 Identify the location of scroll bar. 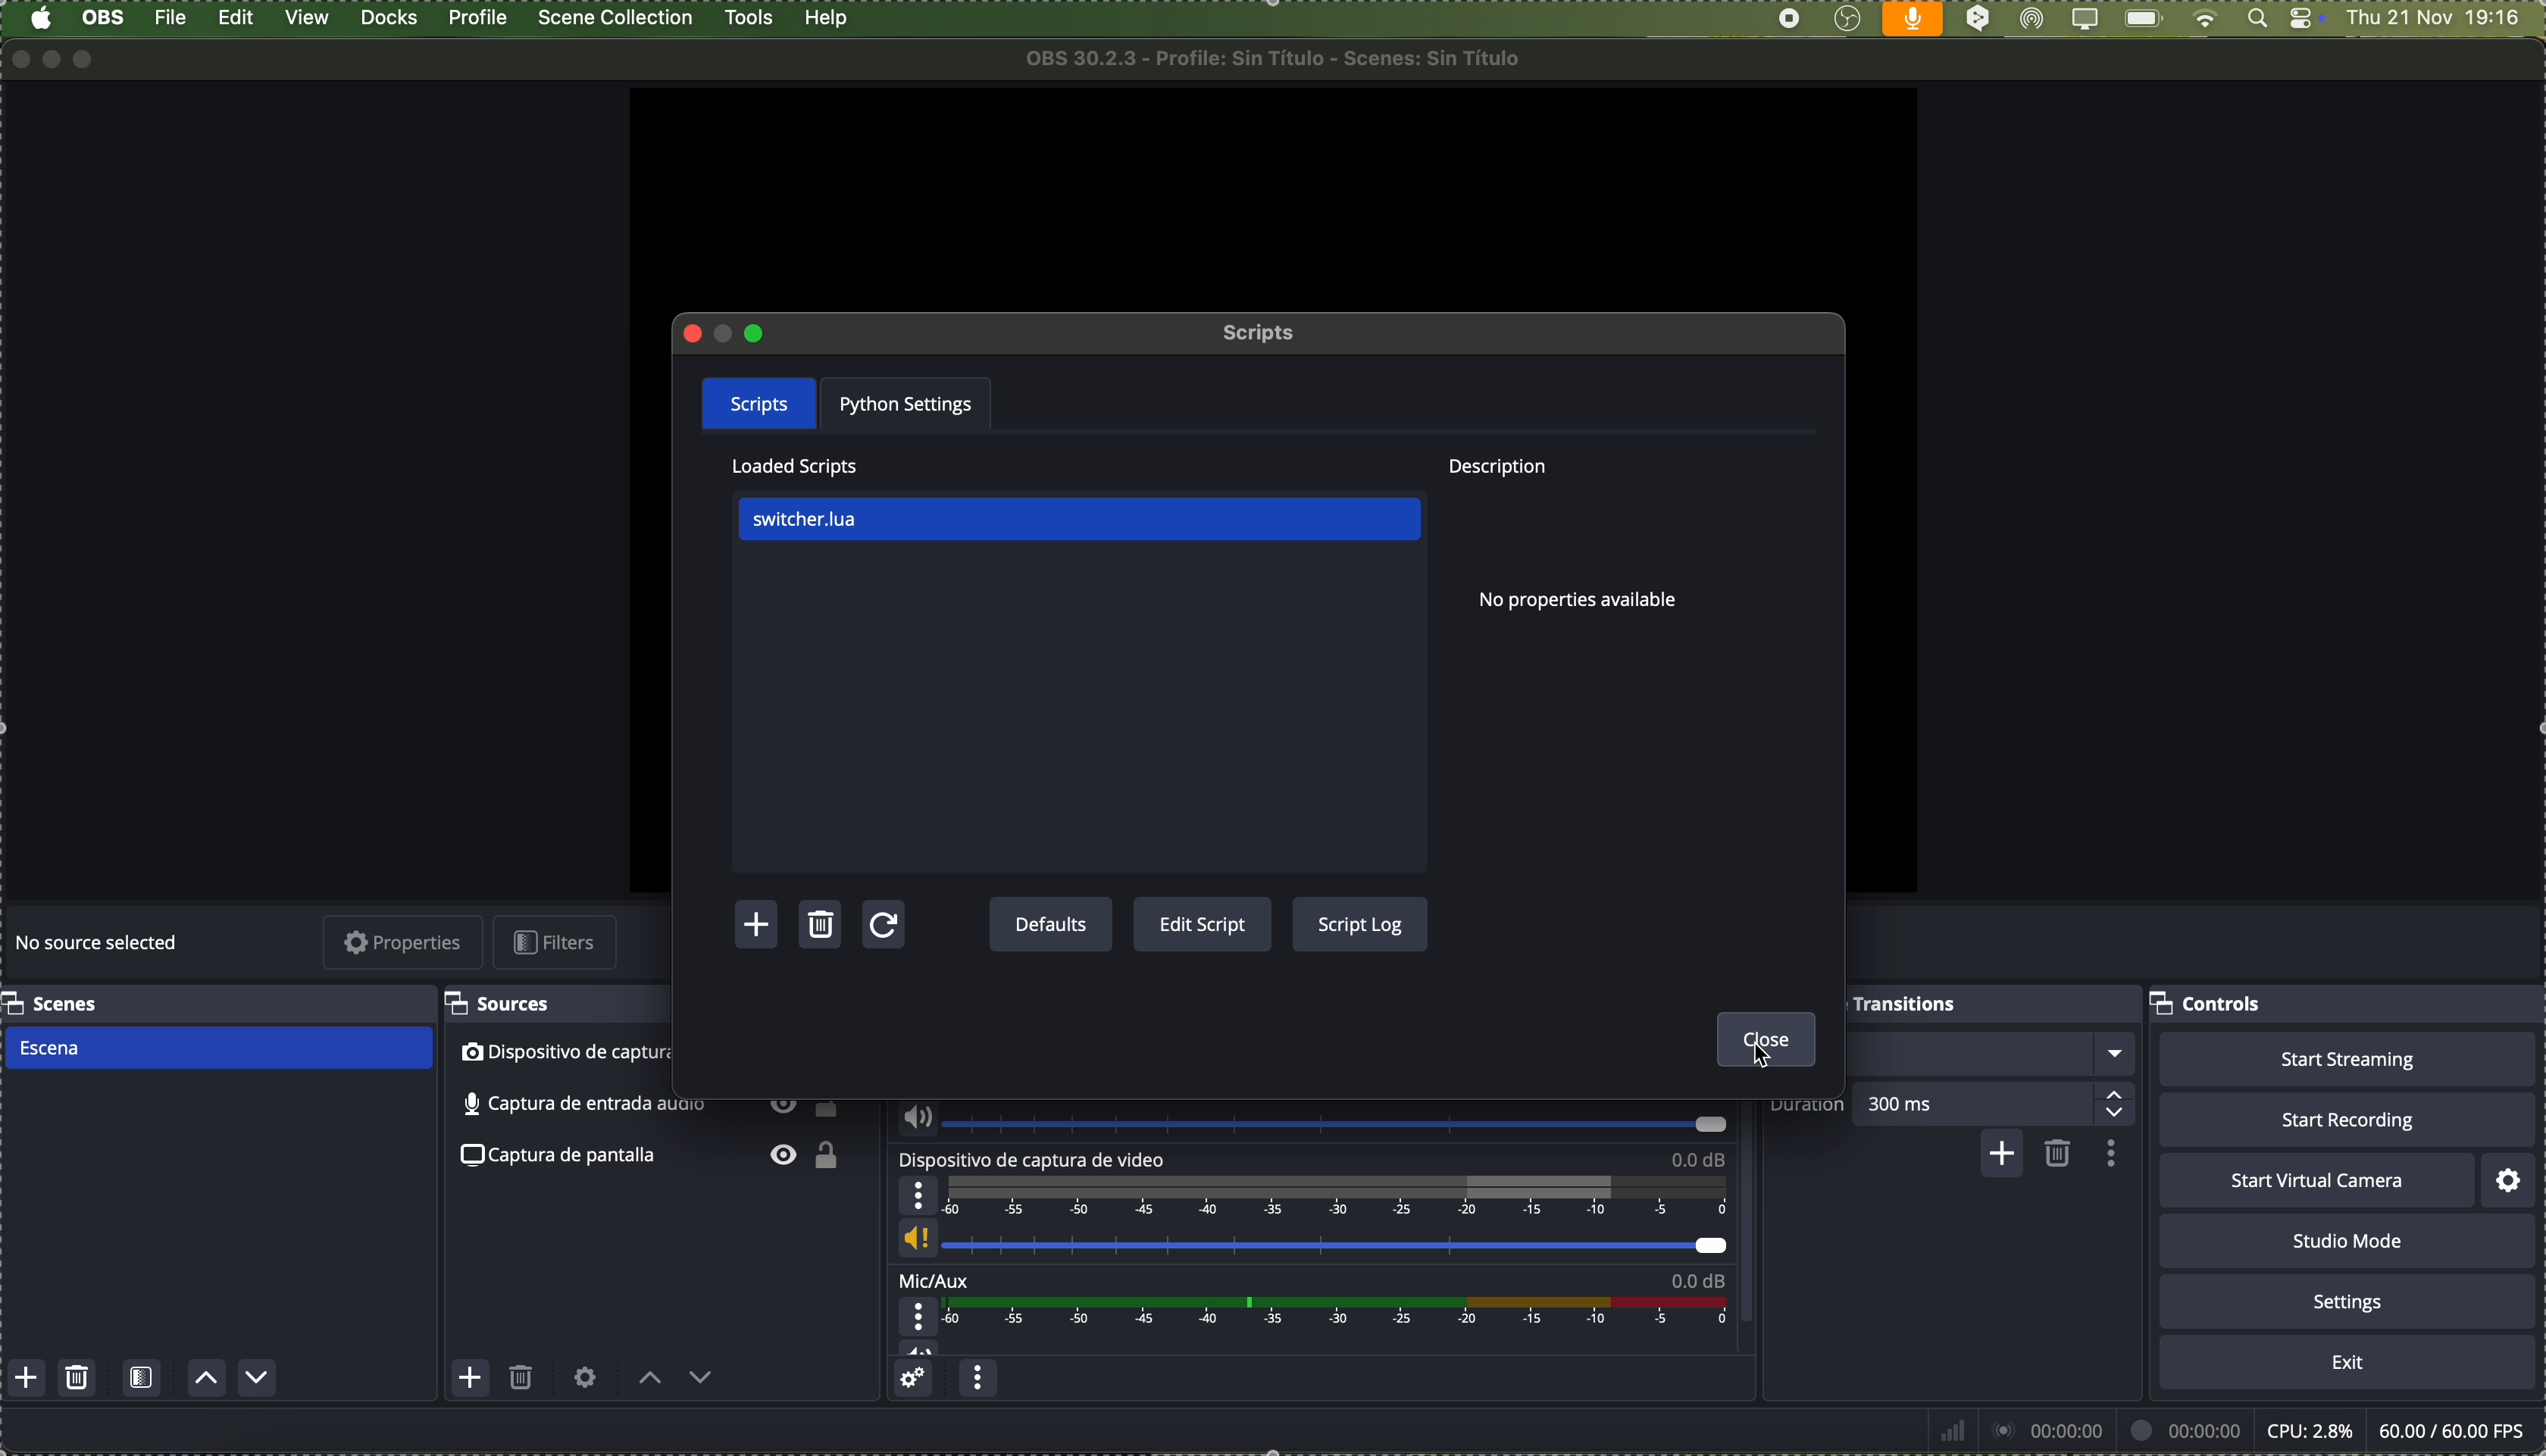
(1755, 1219).